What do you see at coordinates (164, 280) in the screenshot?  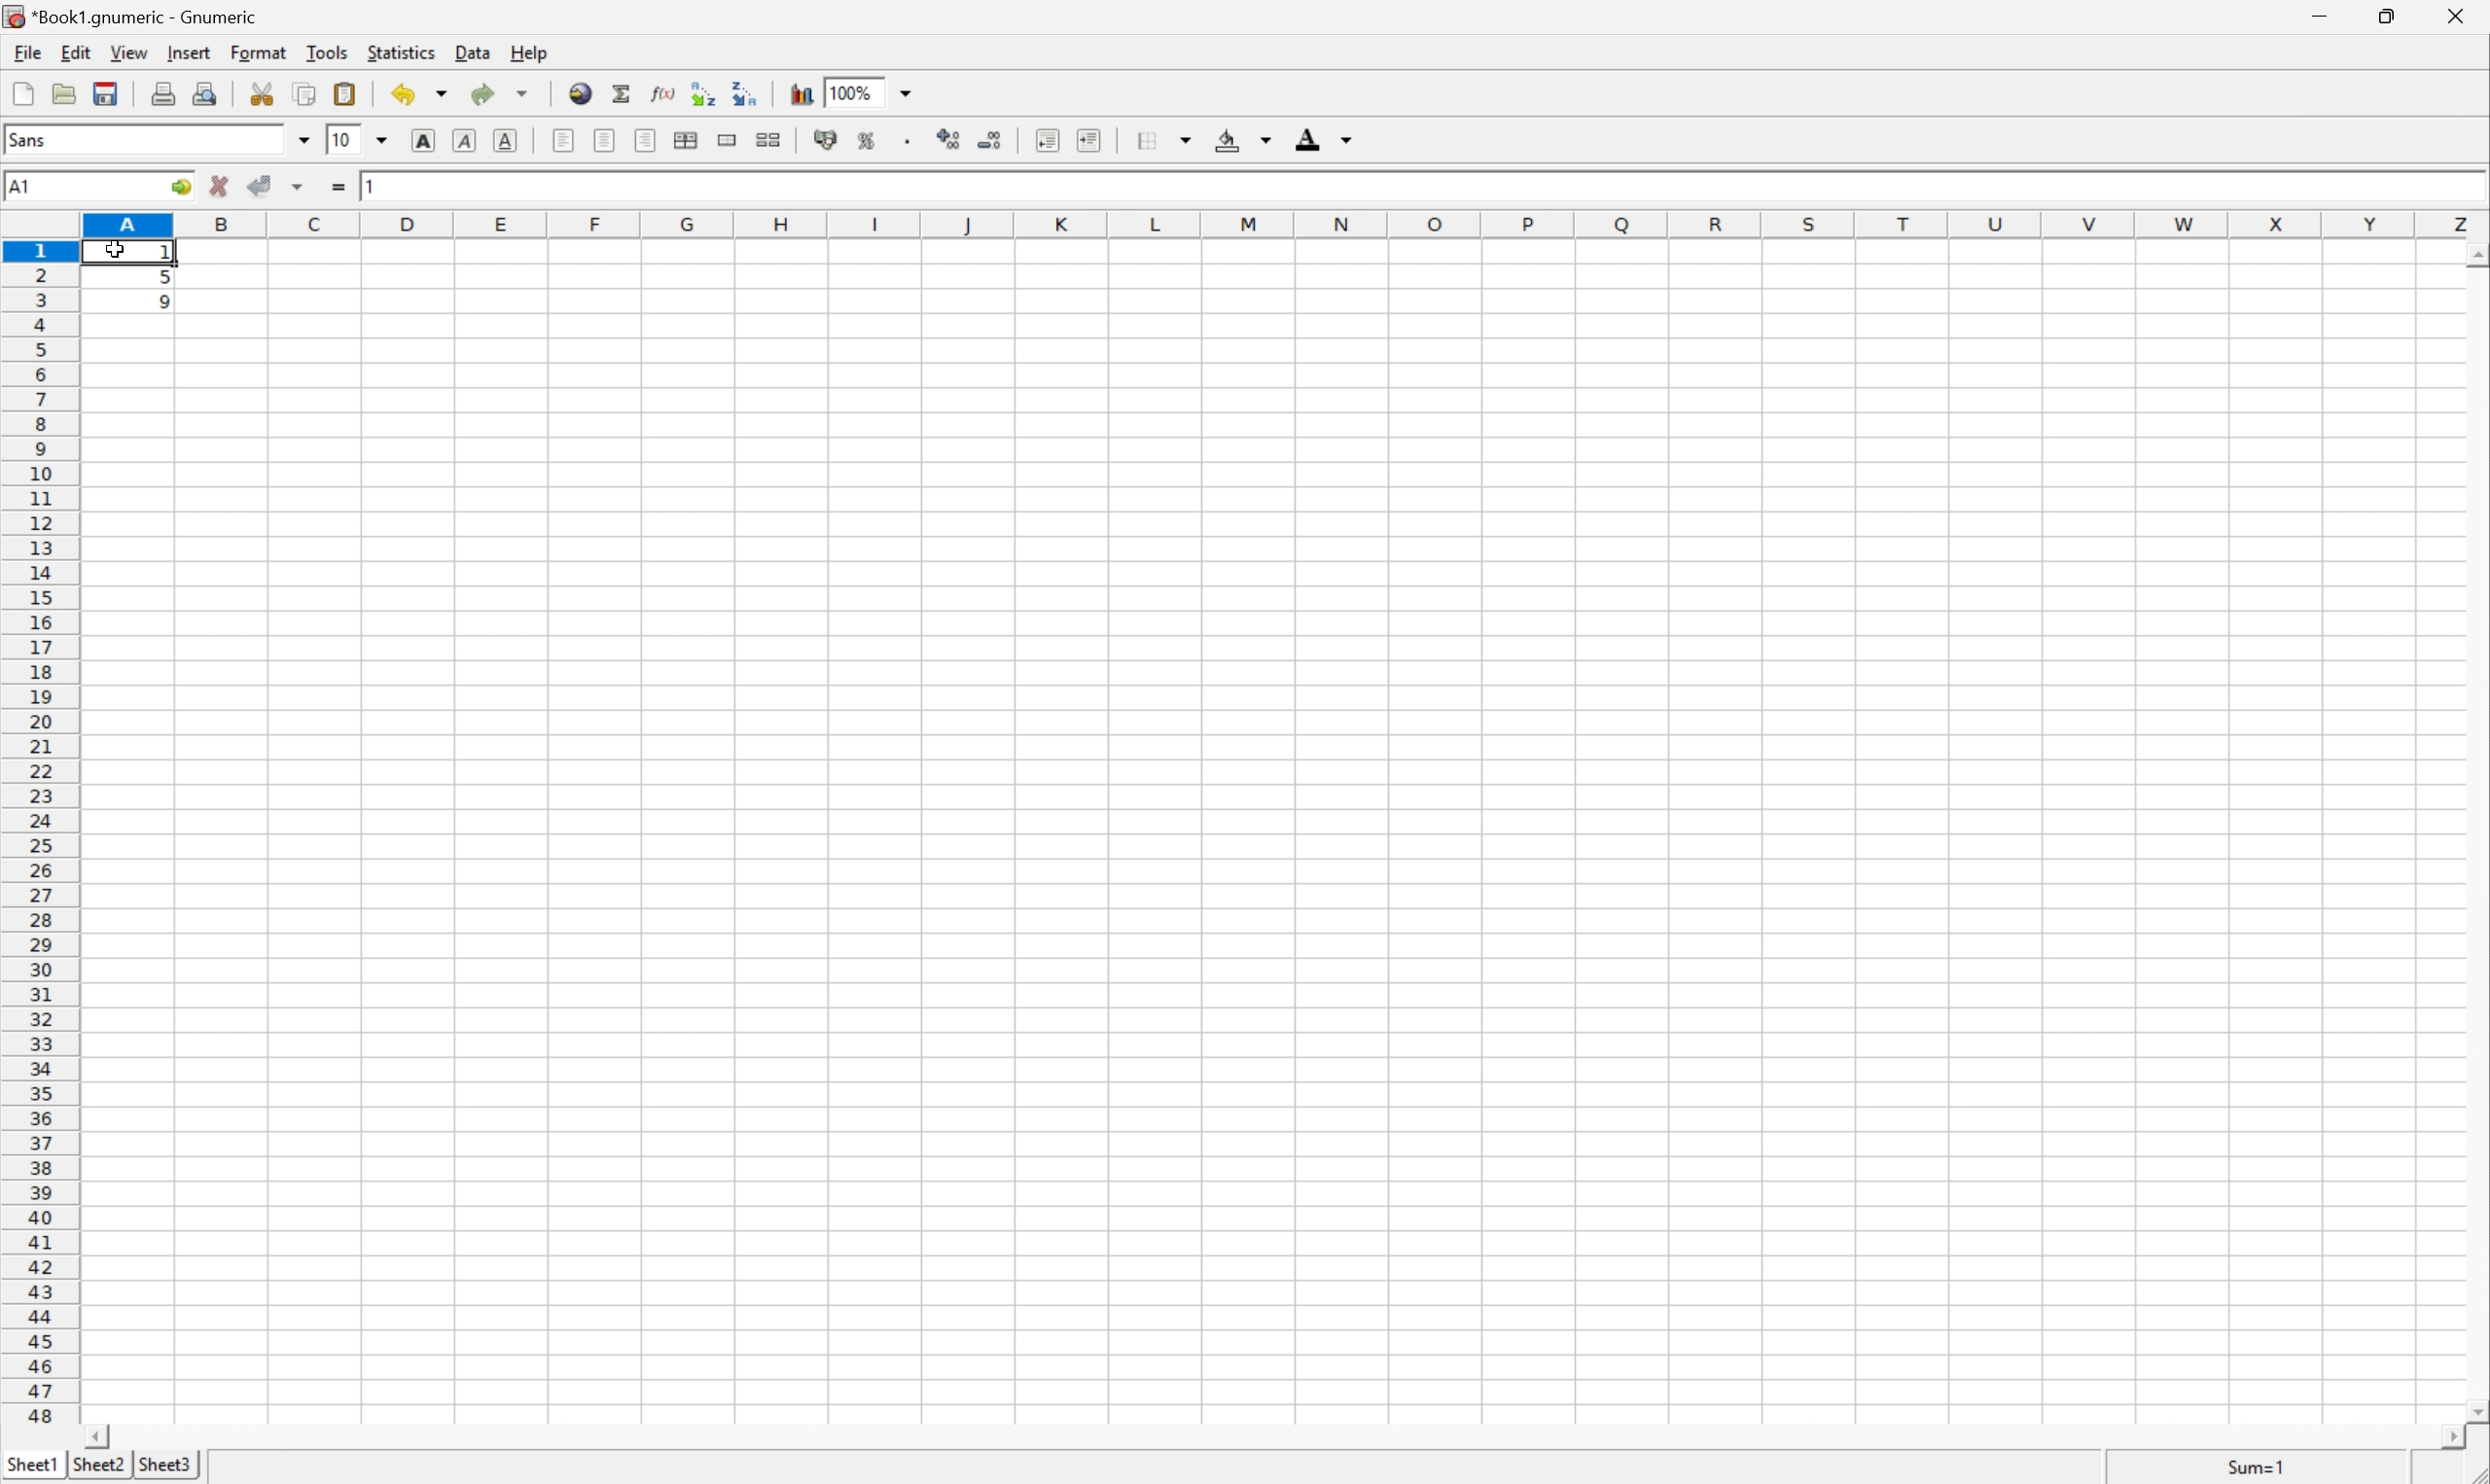 I see `5` at bounding box center [164, 280].